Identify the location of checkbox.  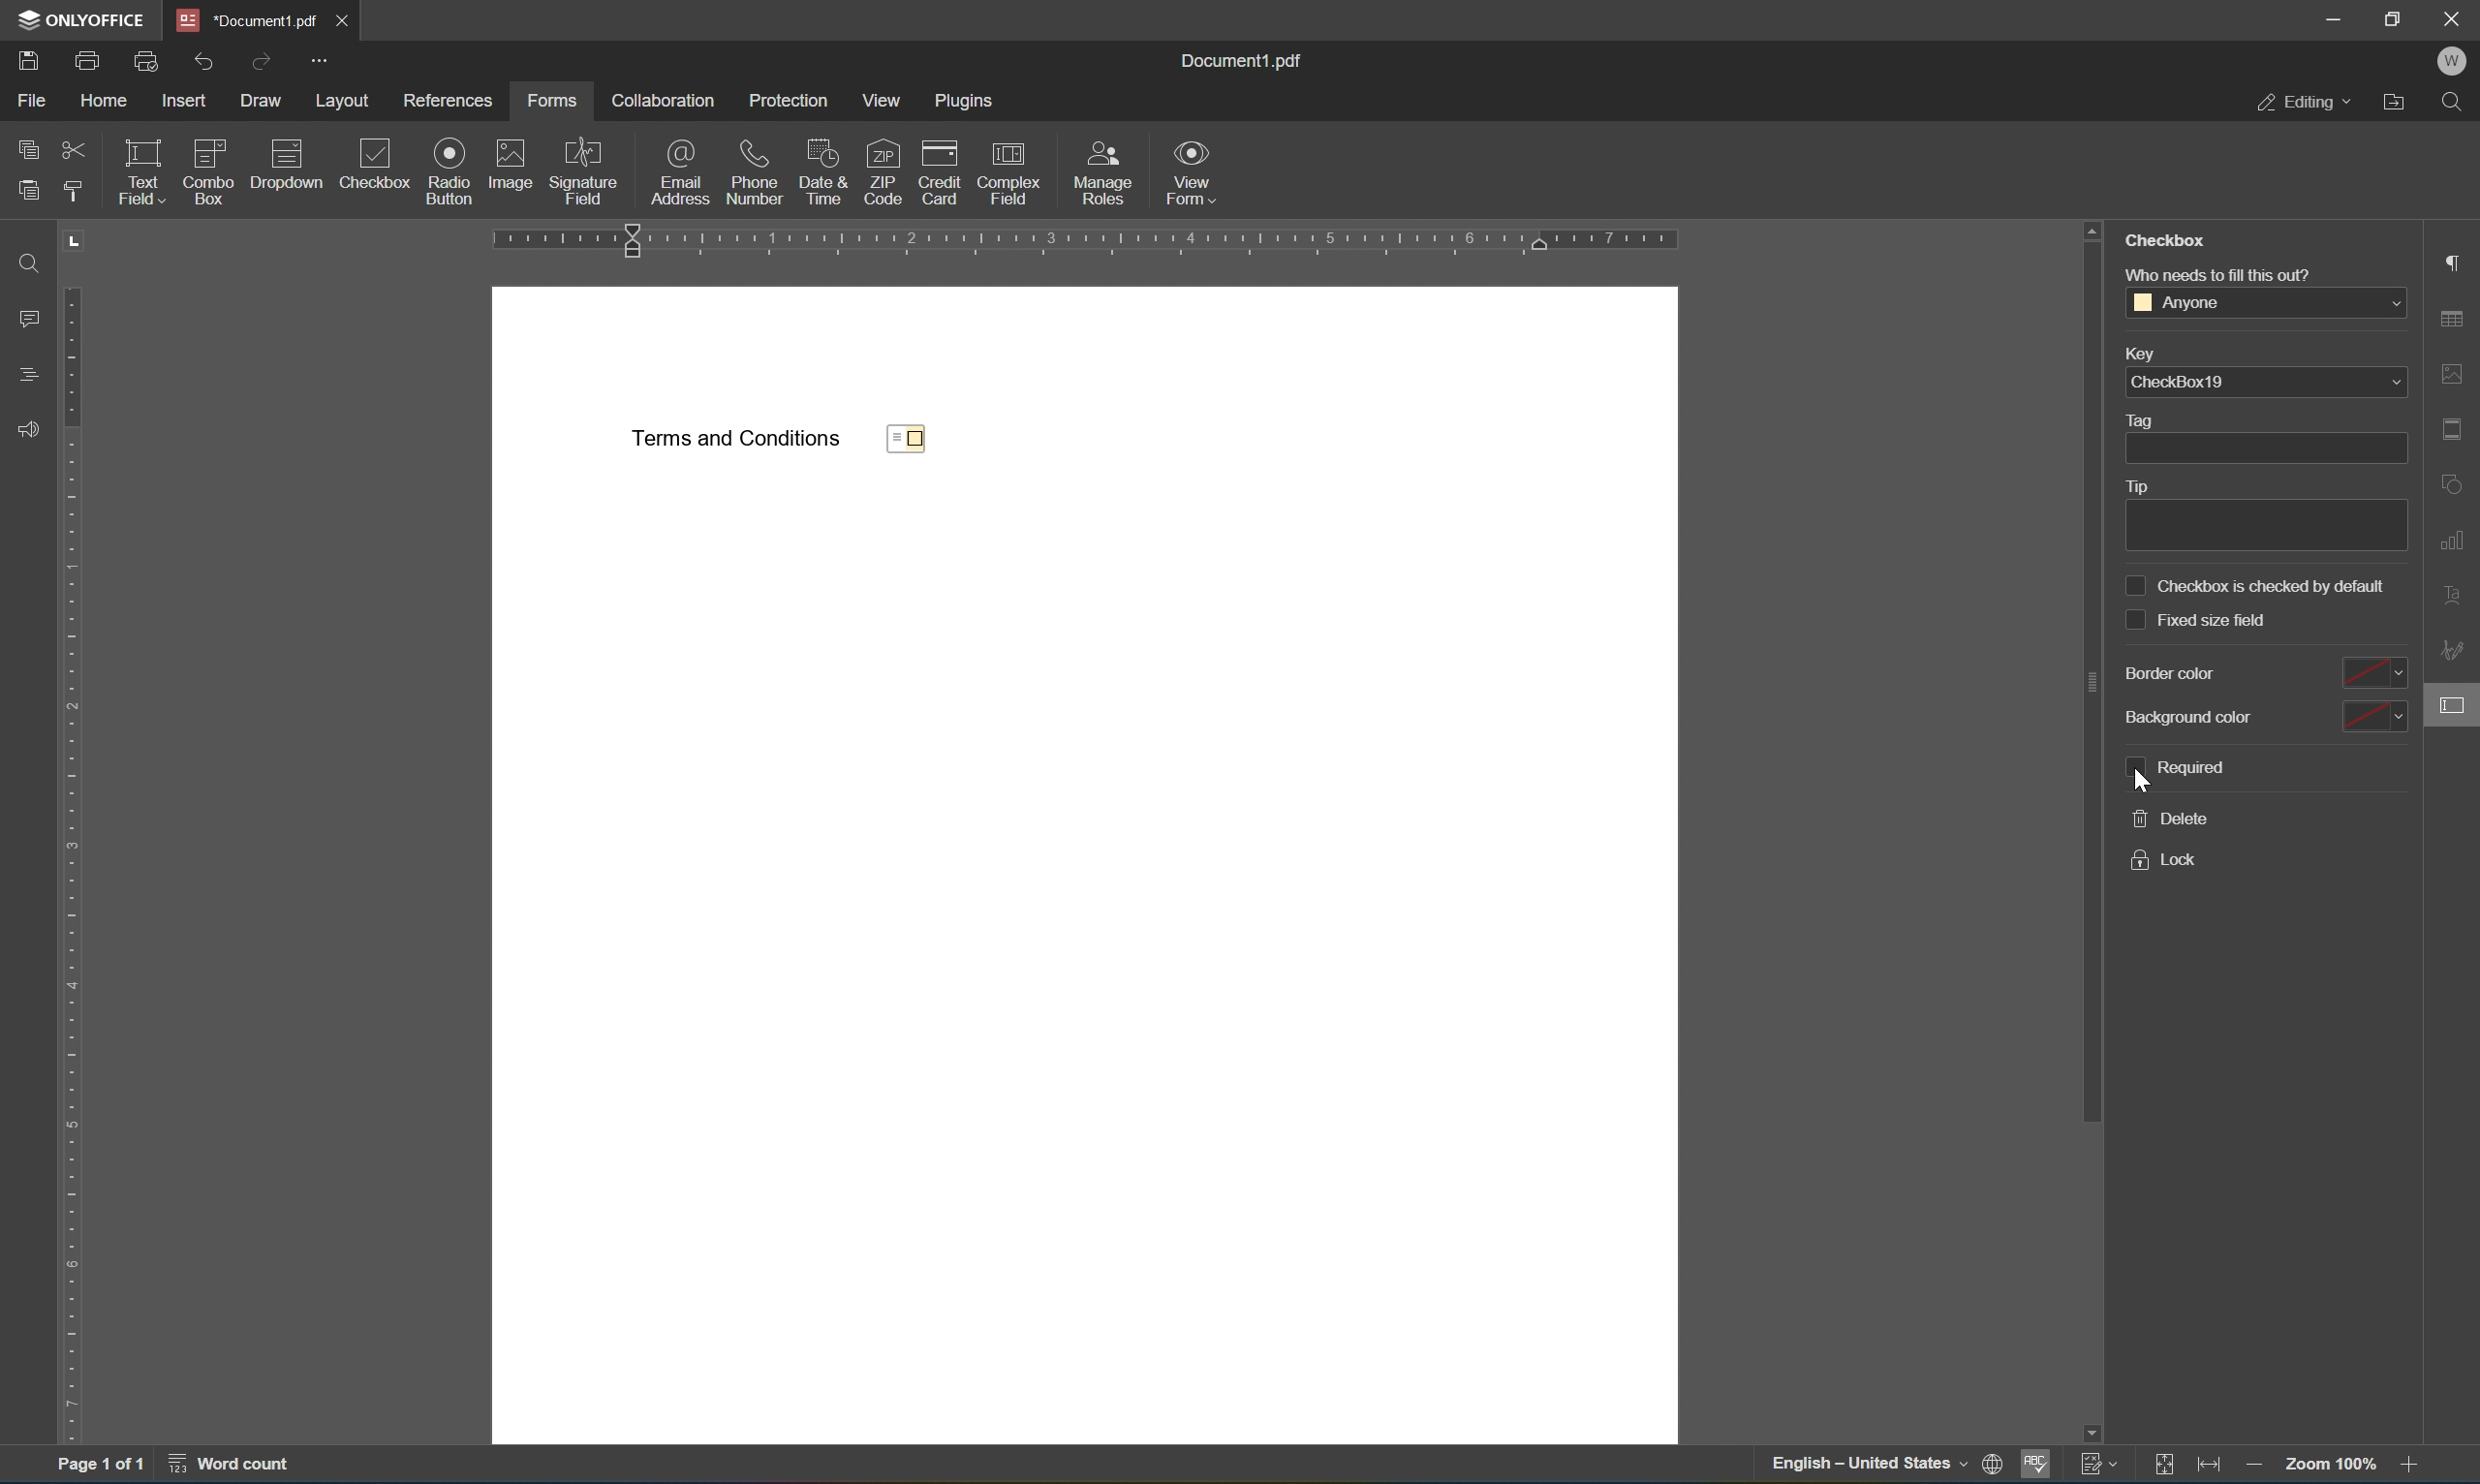
(916, 440).